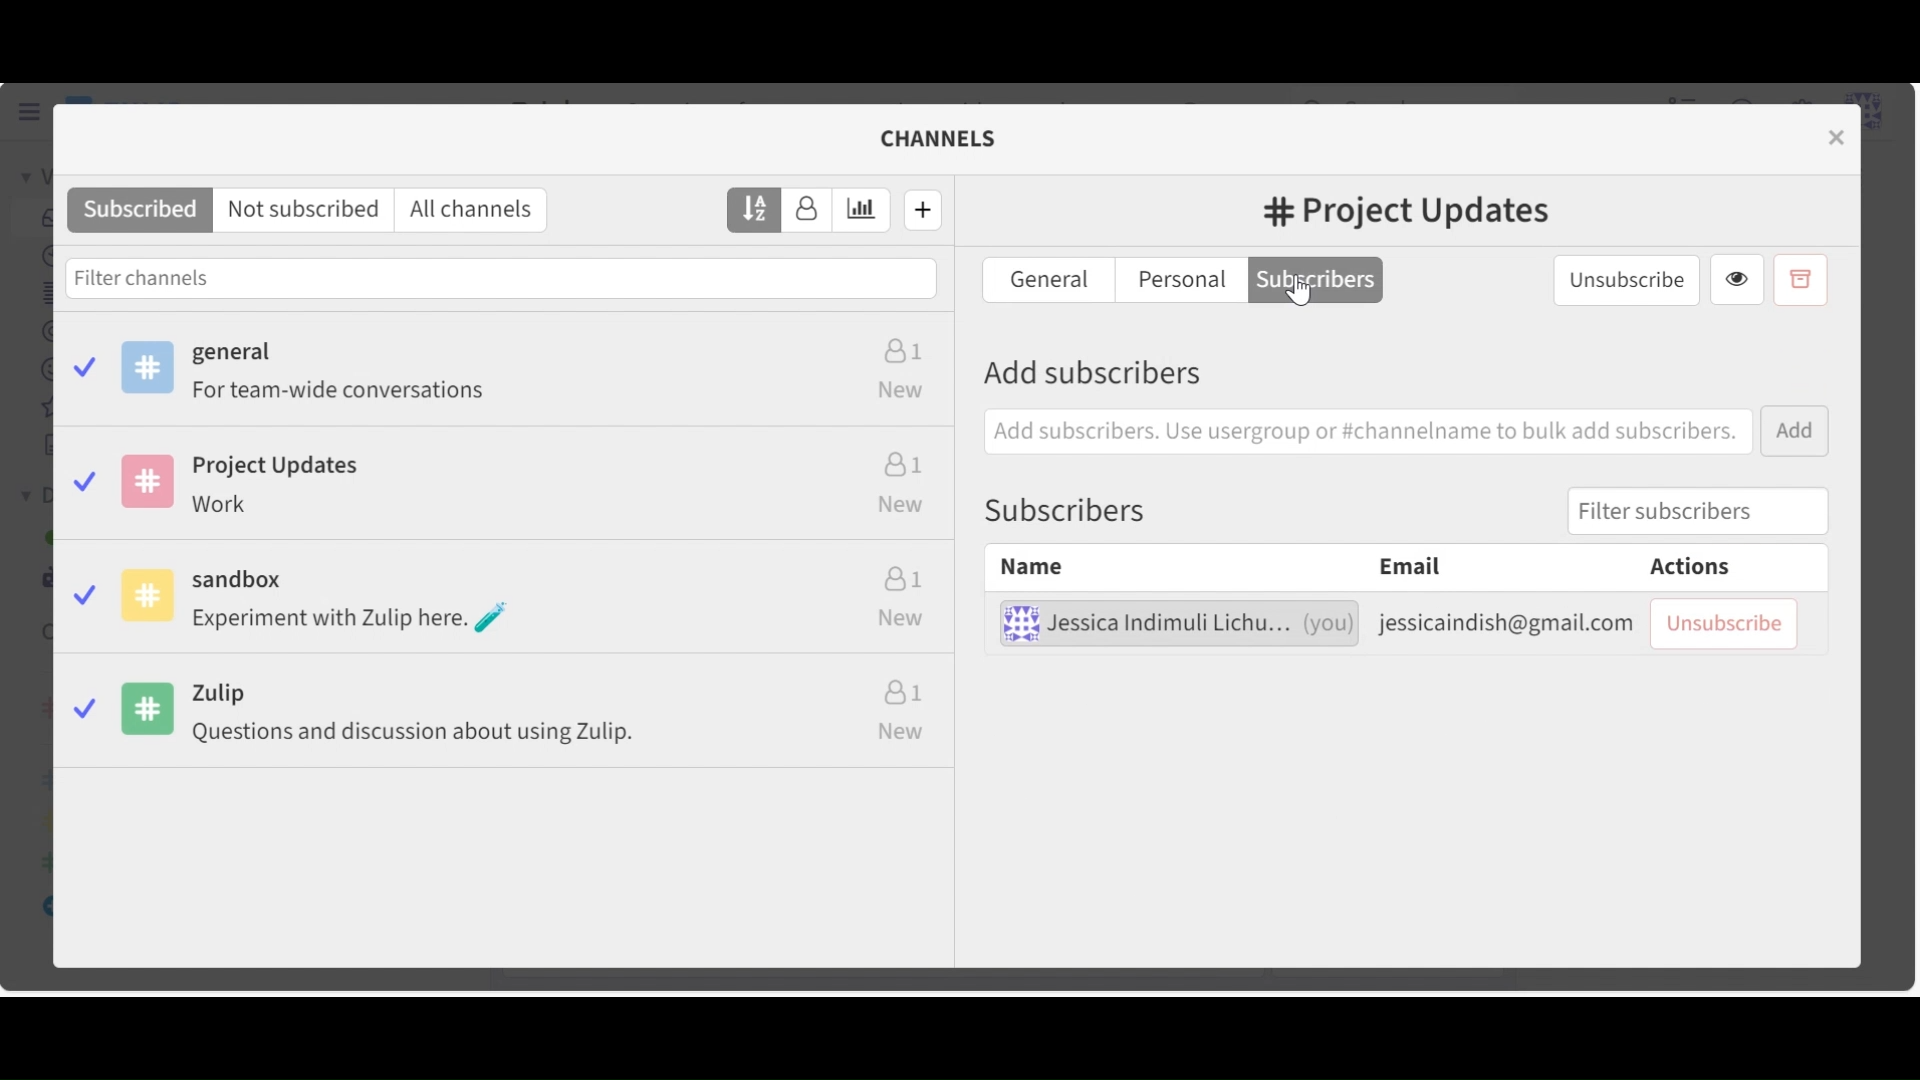 This screenshot has width=1920, height=1080. Describe the element at coordinates (811, 210) in the screenshot. I see `Sort by subscribers` at that location.